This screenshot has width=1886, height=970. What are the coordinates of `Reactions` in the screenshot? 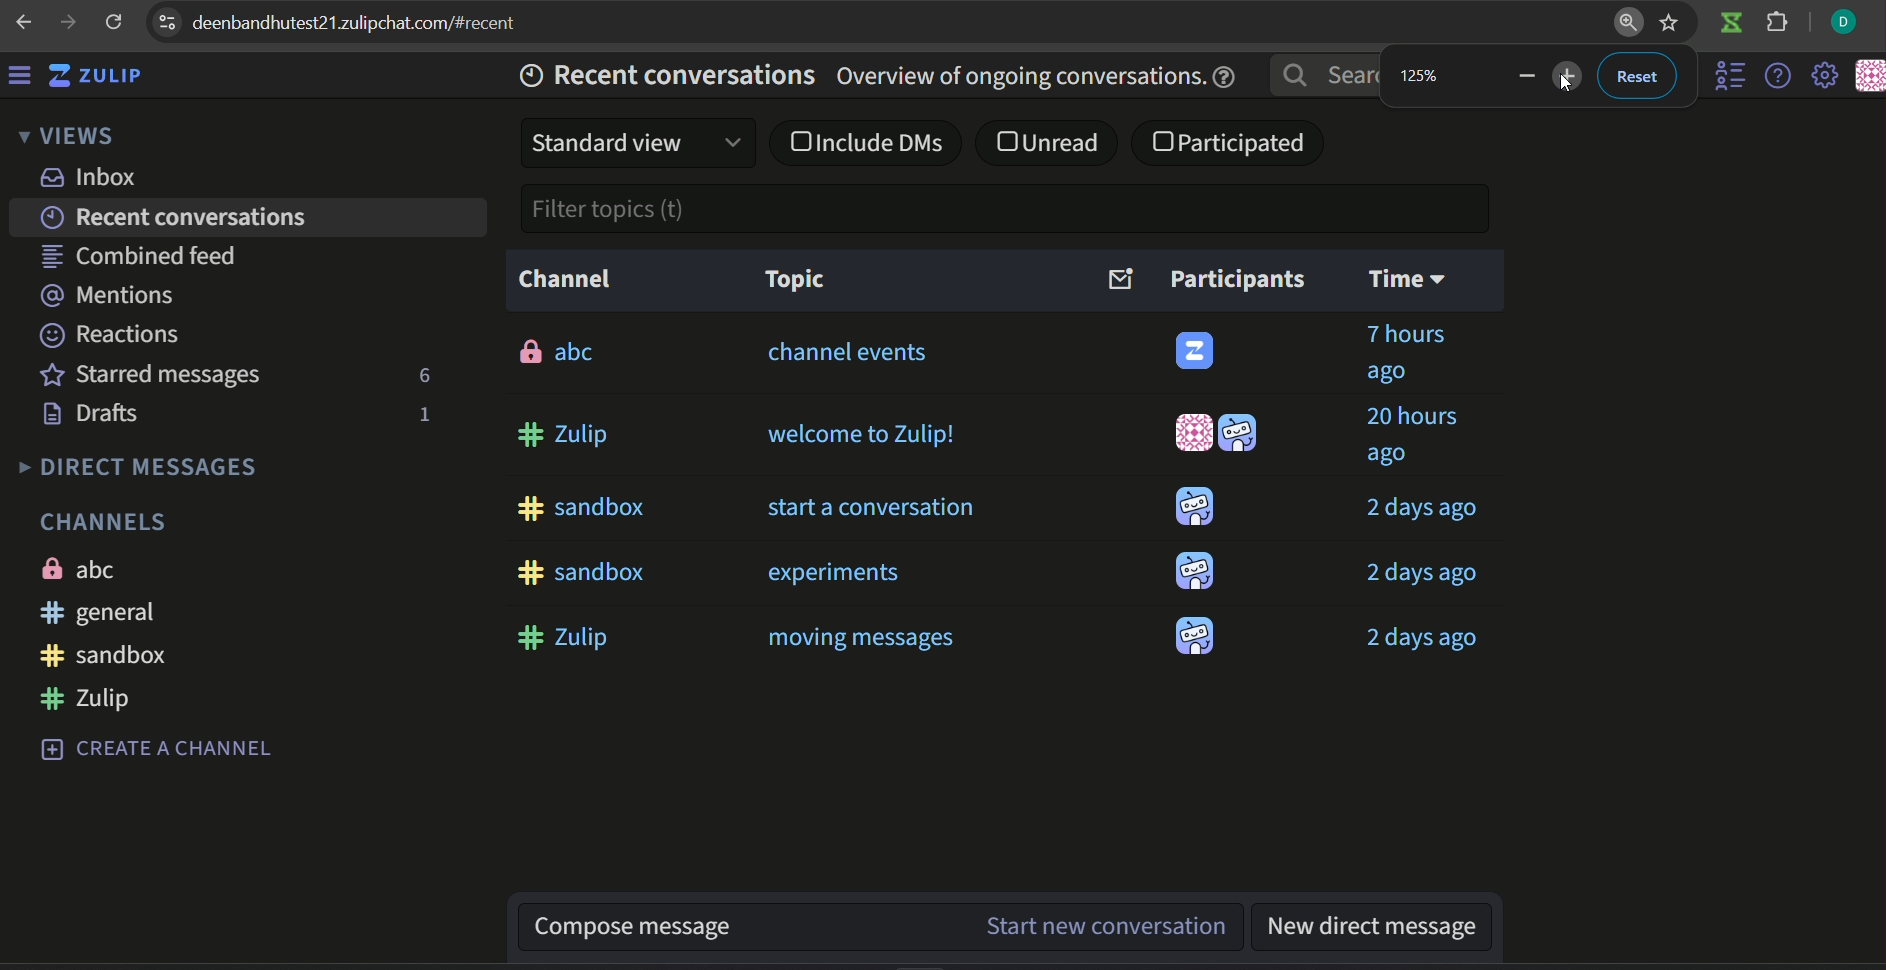 It's located at (113, 333).